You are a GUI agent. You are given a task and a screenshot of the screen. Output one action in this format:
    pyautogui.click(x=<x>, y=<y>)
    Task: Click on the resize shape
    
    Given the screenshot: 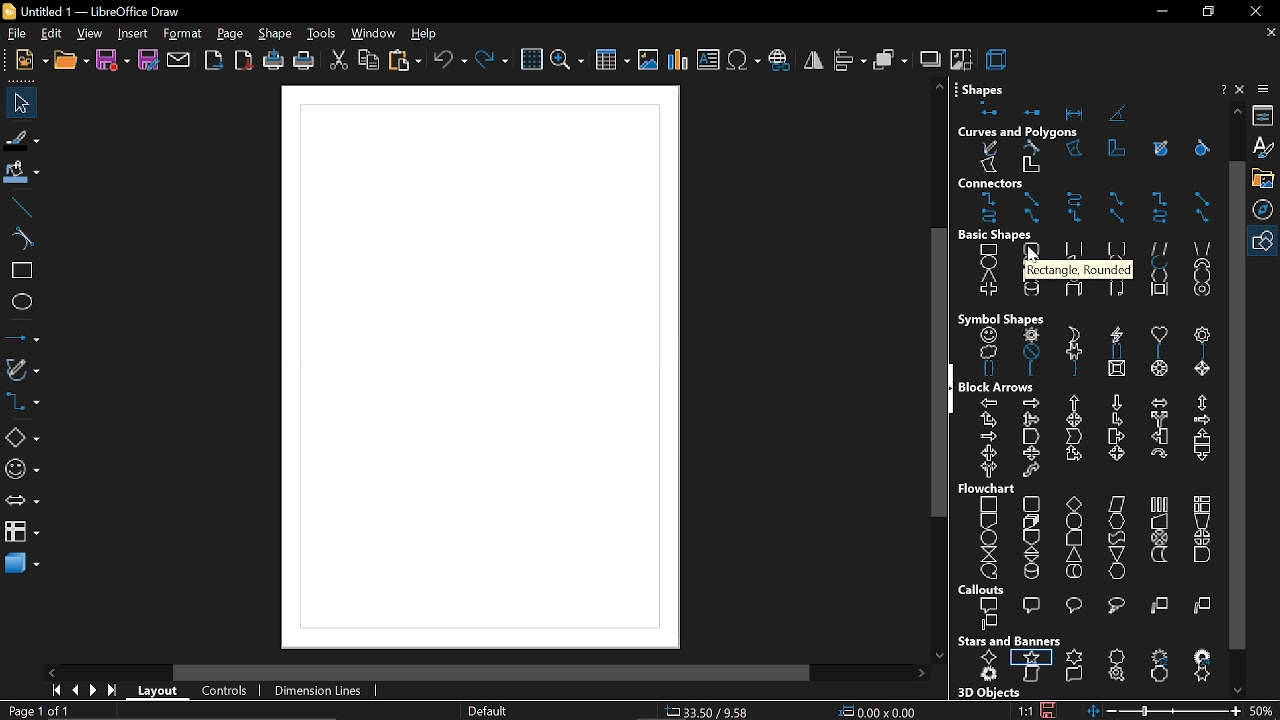 What is the action you would take?
    pyautogui.click(x=154, y=711)
    